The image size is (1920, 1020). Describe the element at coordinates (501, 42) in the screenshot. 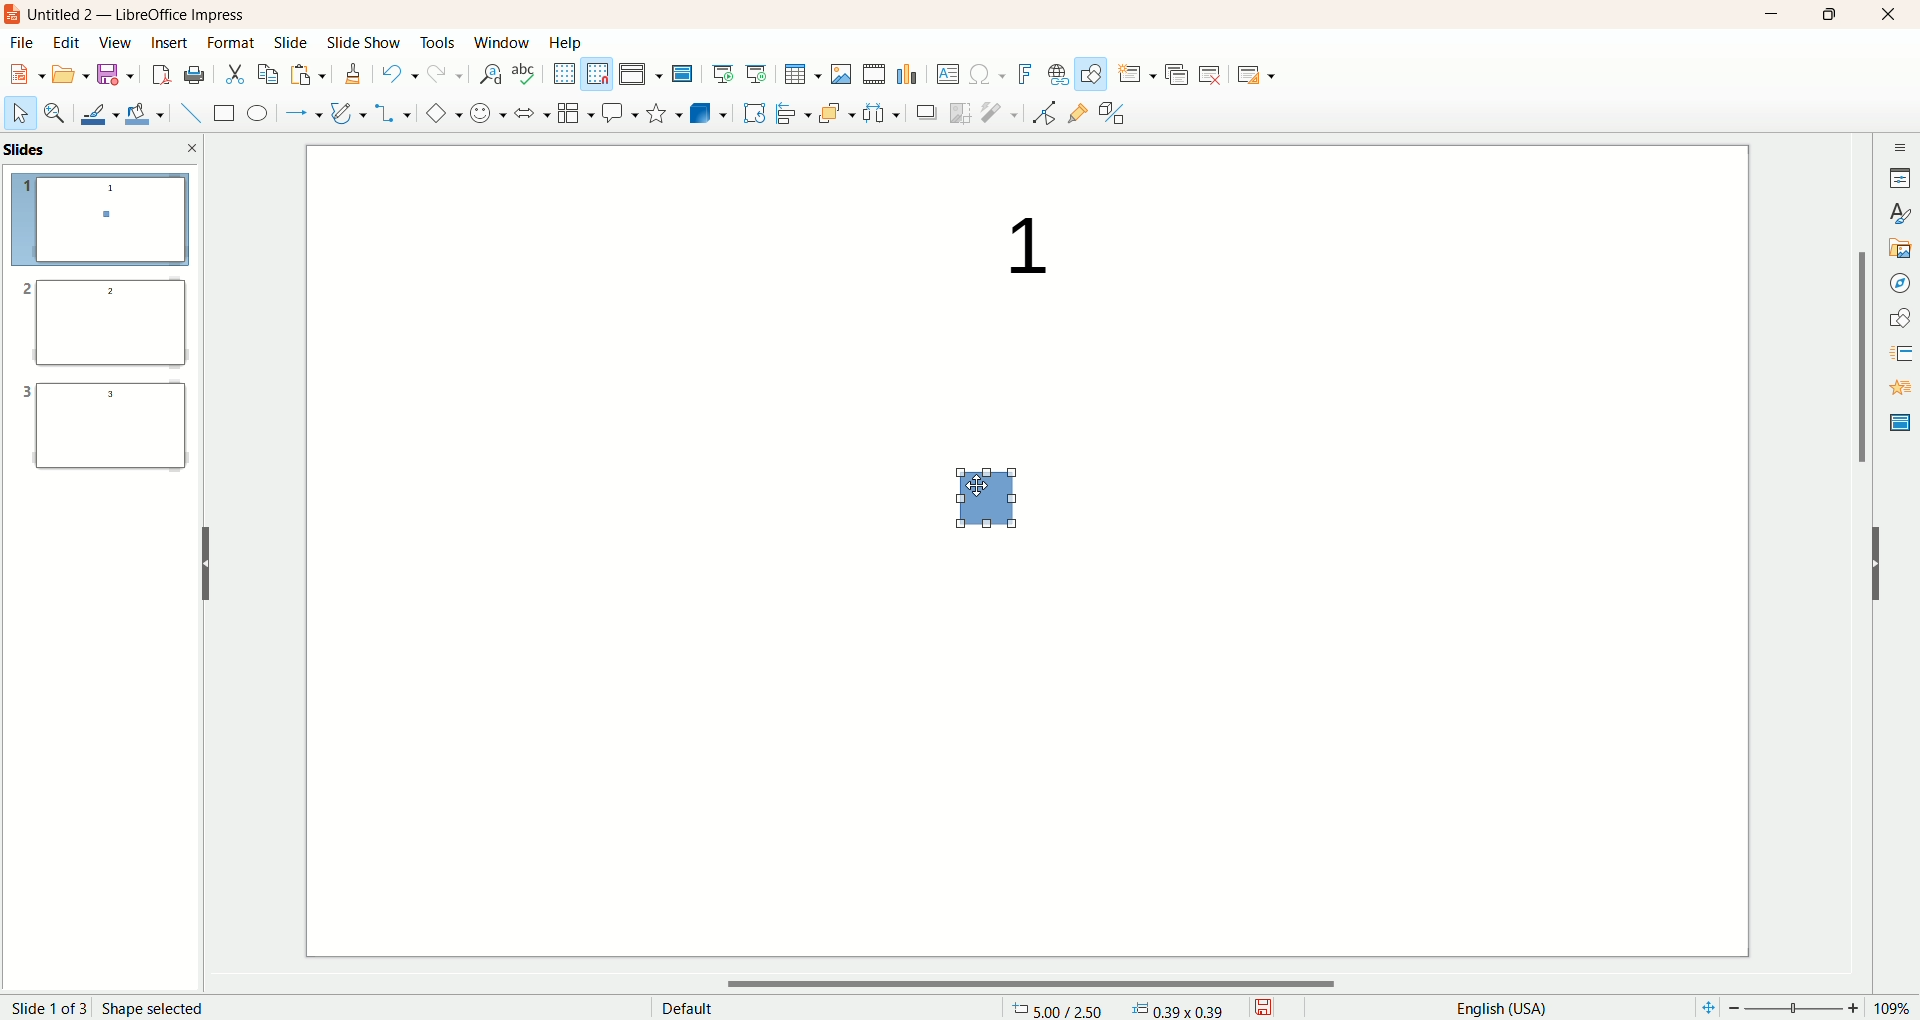

I see `window` at that location.